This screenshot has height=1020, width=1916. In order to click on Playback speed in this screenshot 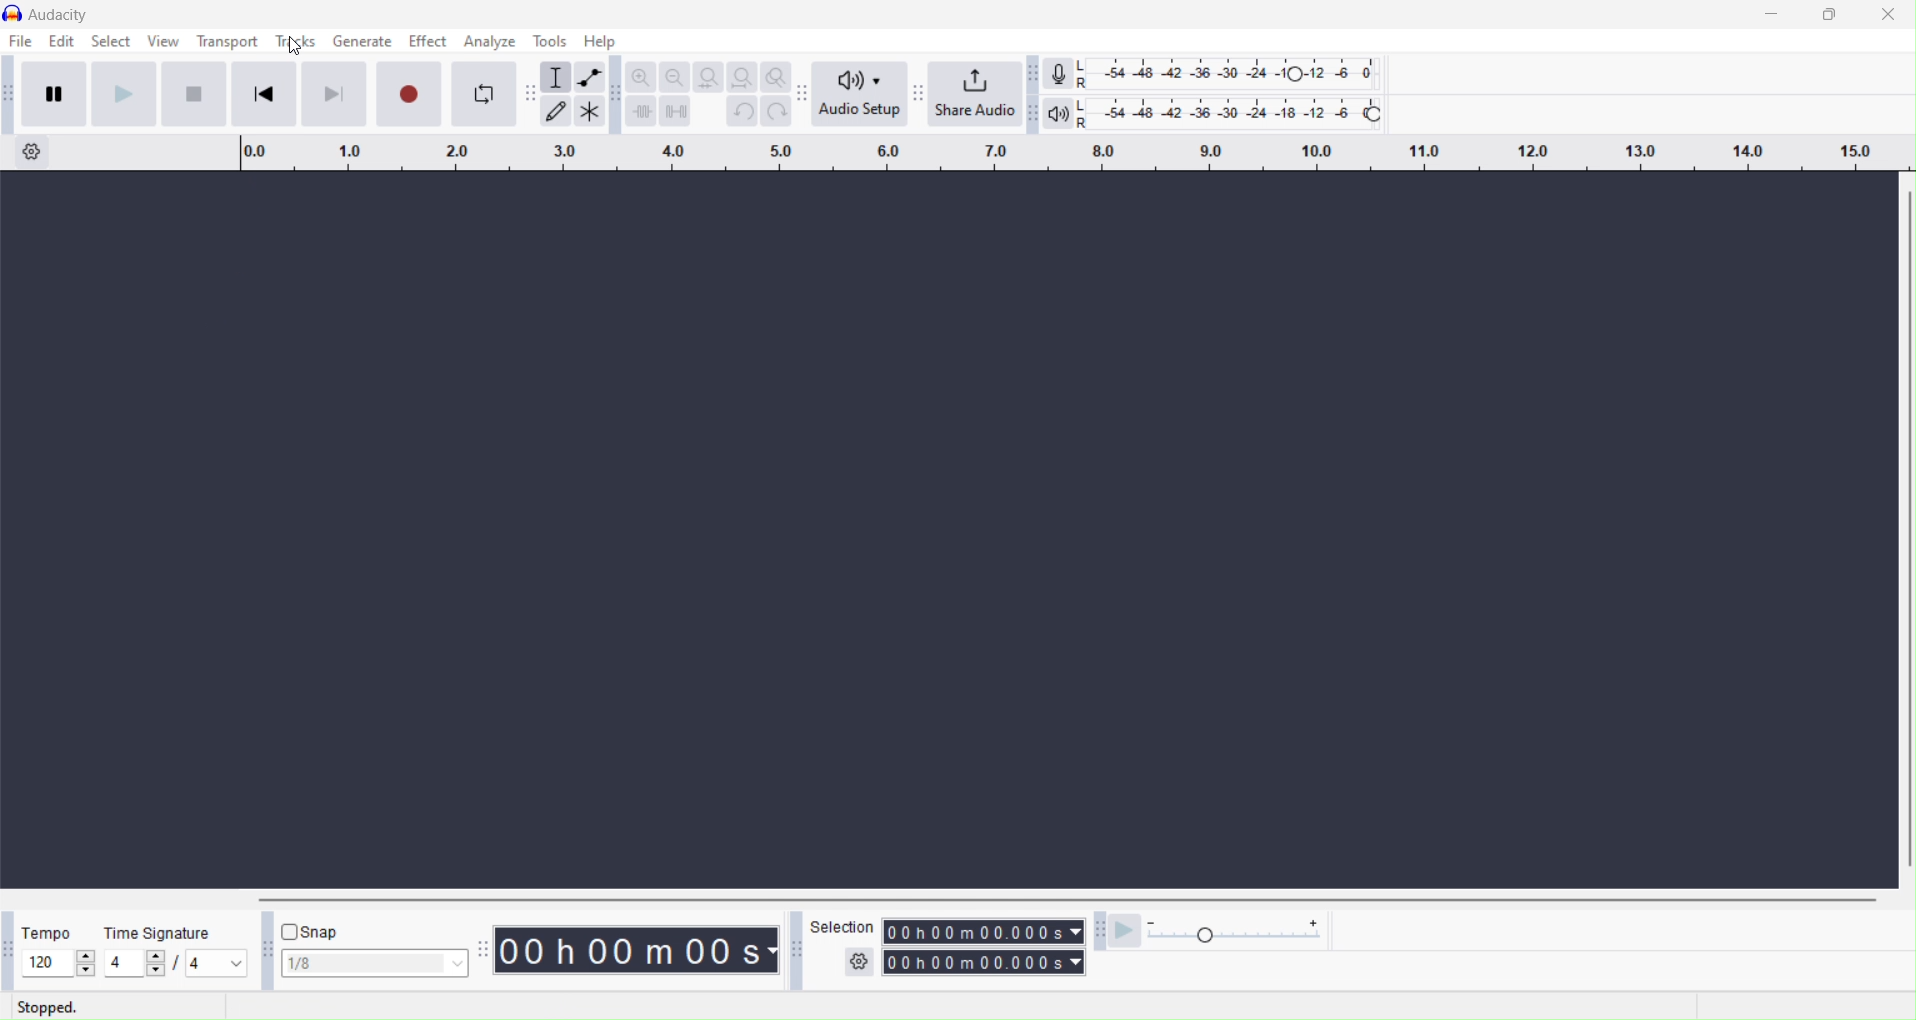, I will do `click(1246, 933)`.